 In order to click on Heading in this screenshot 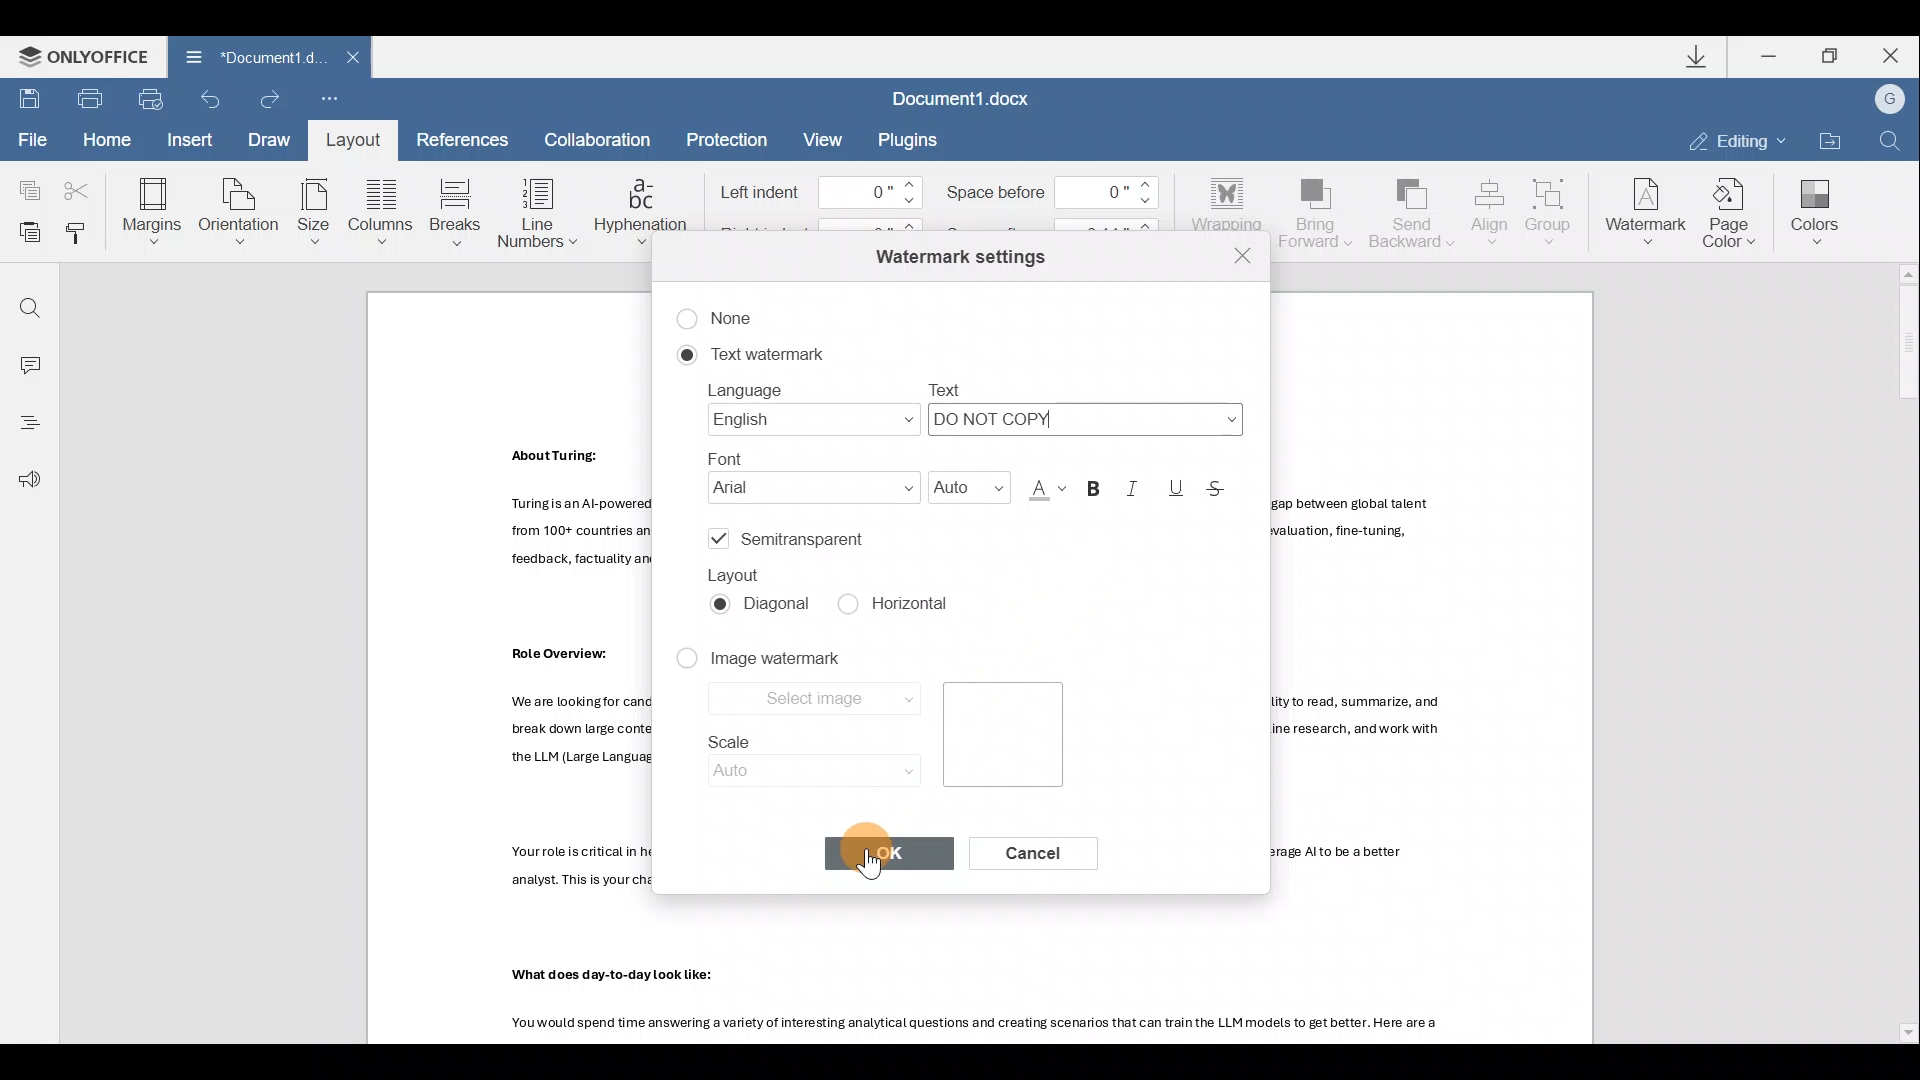, I will do `click(28, 423)`.